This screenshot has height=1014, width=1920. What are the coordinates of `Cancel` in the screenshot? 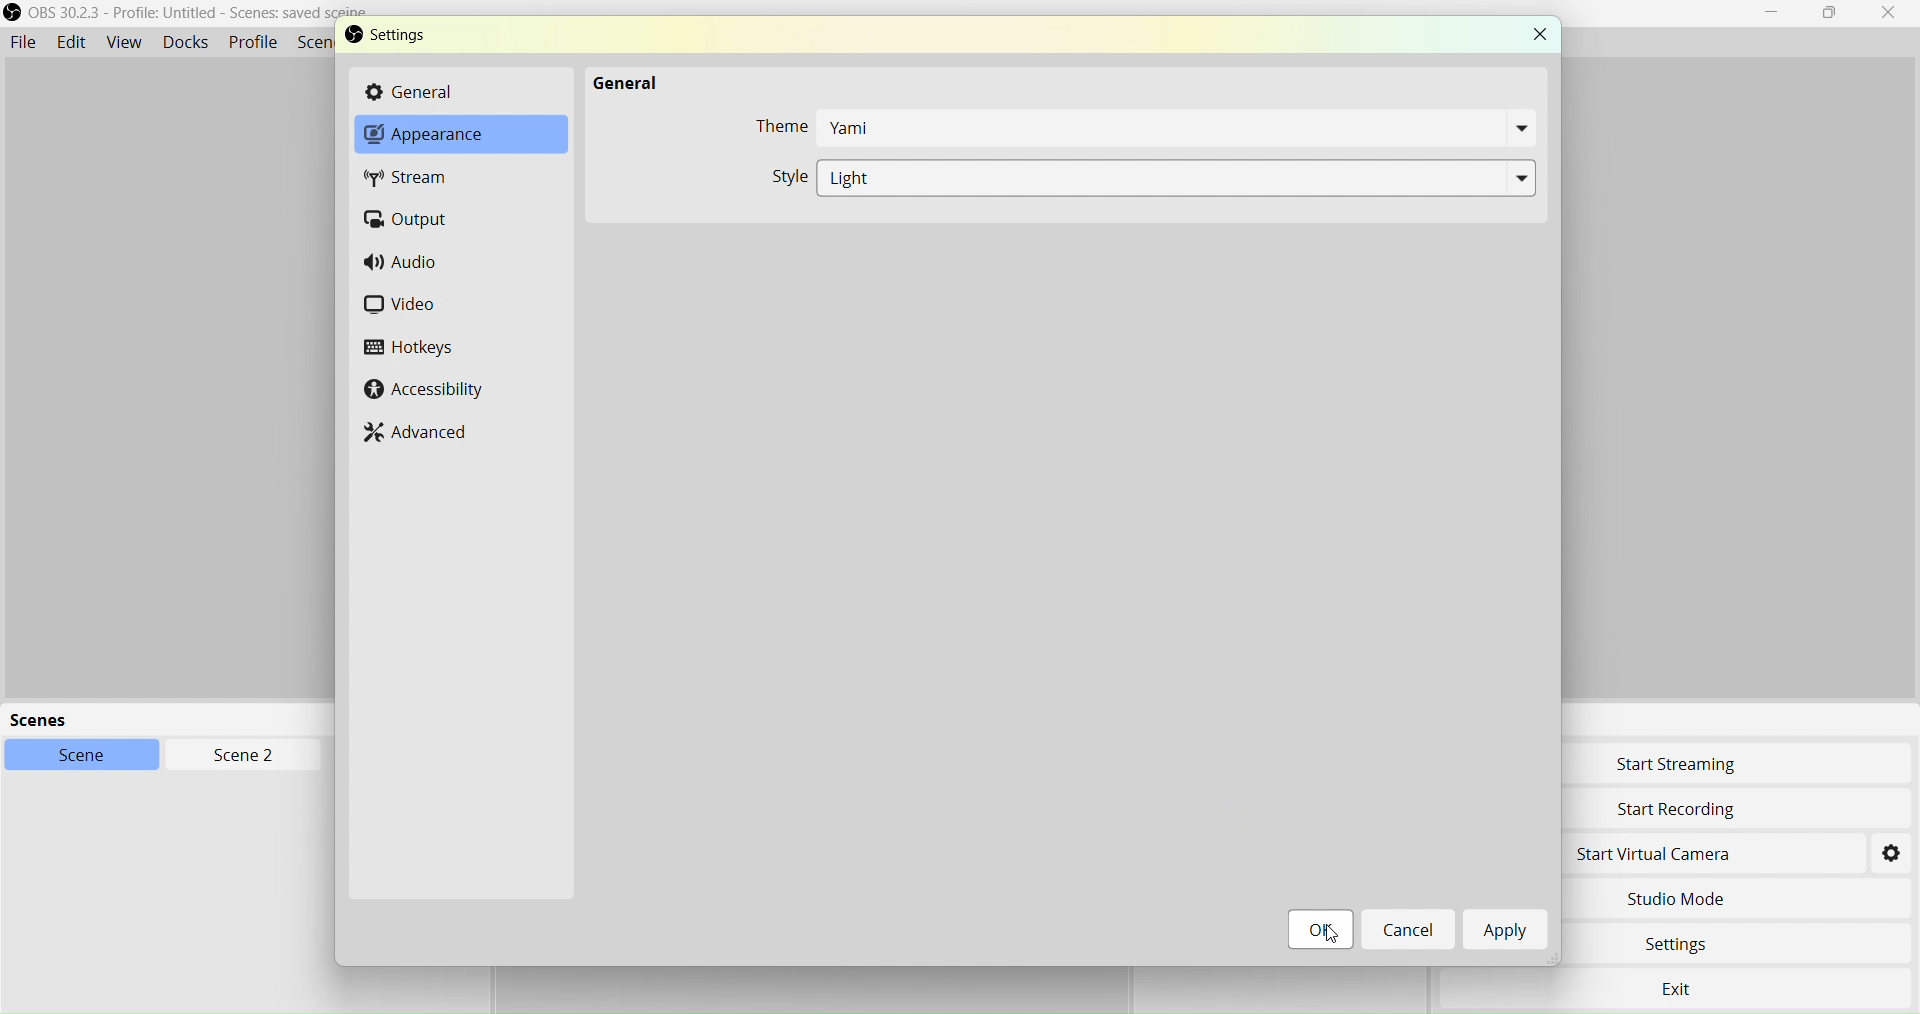 It's located at (1407, 930).